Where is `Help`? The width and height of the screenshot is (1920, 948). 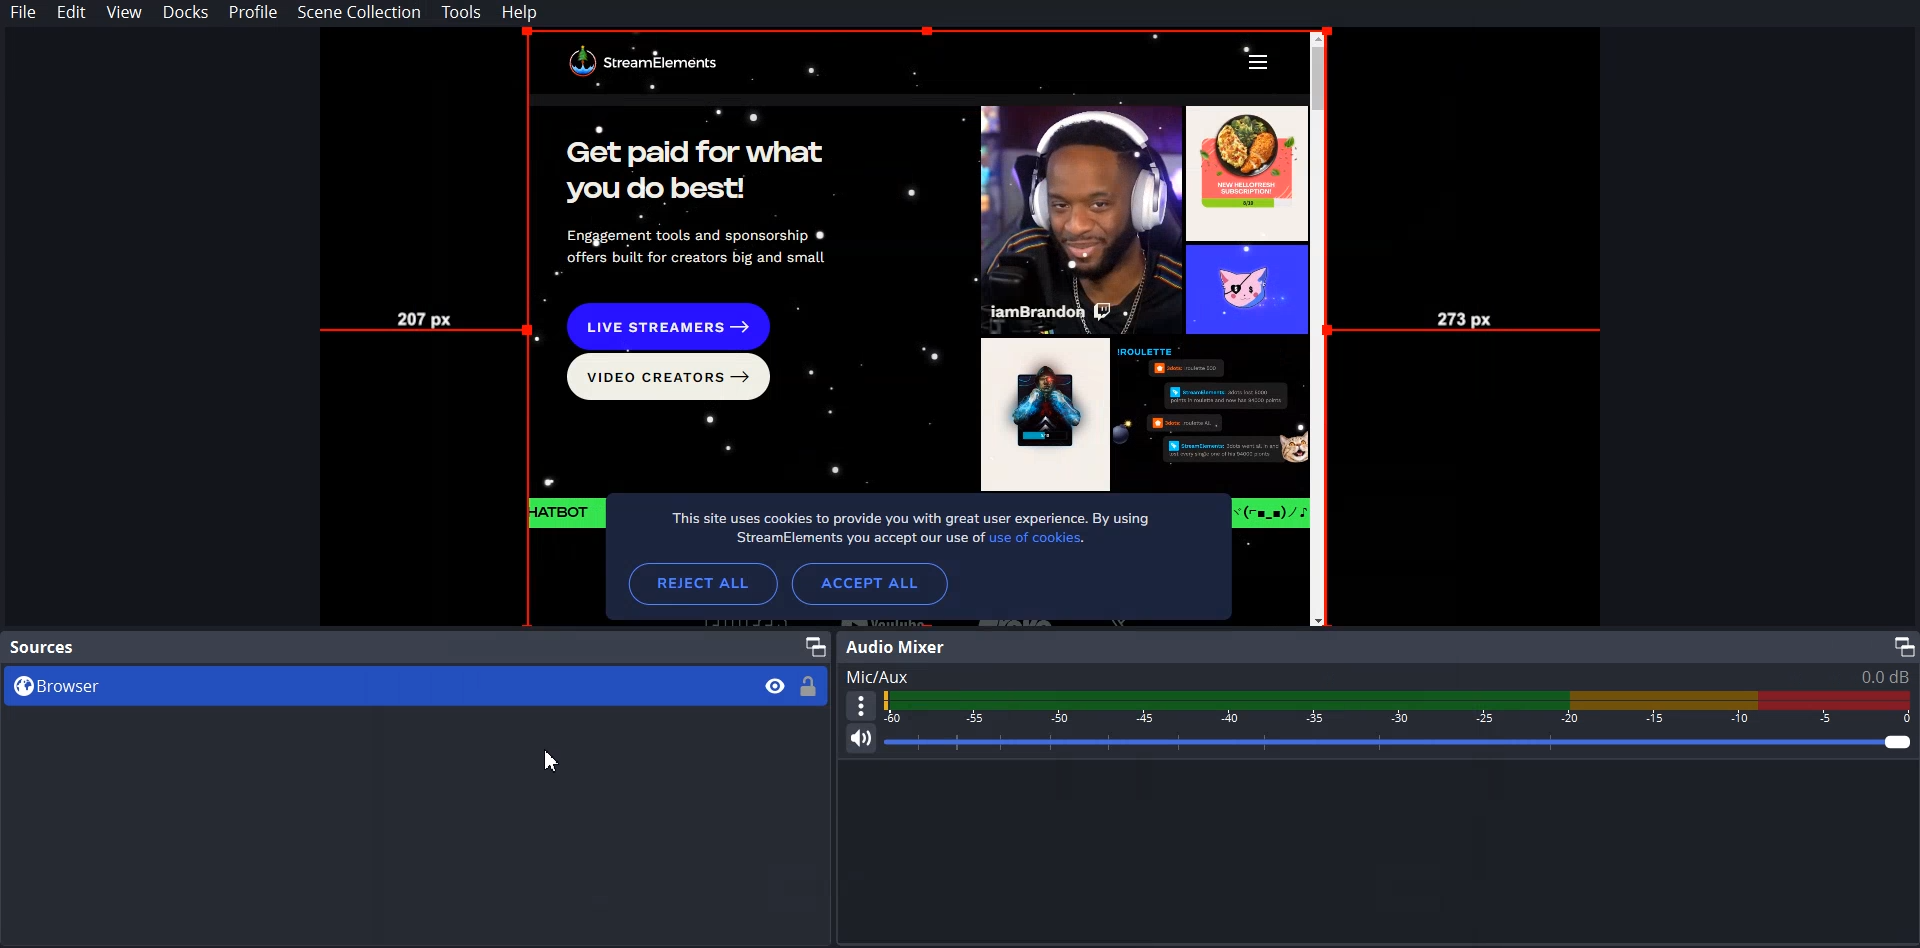
Help is located at coordinates (520, 14).